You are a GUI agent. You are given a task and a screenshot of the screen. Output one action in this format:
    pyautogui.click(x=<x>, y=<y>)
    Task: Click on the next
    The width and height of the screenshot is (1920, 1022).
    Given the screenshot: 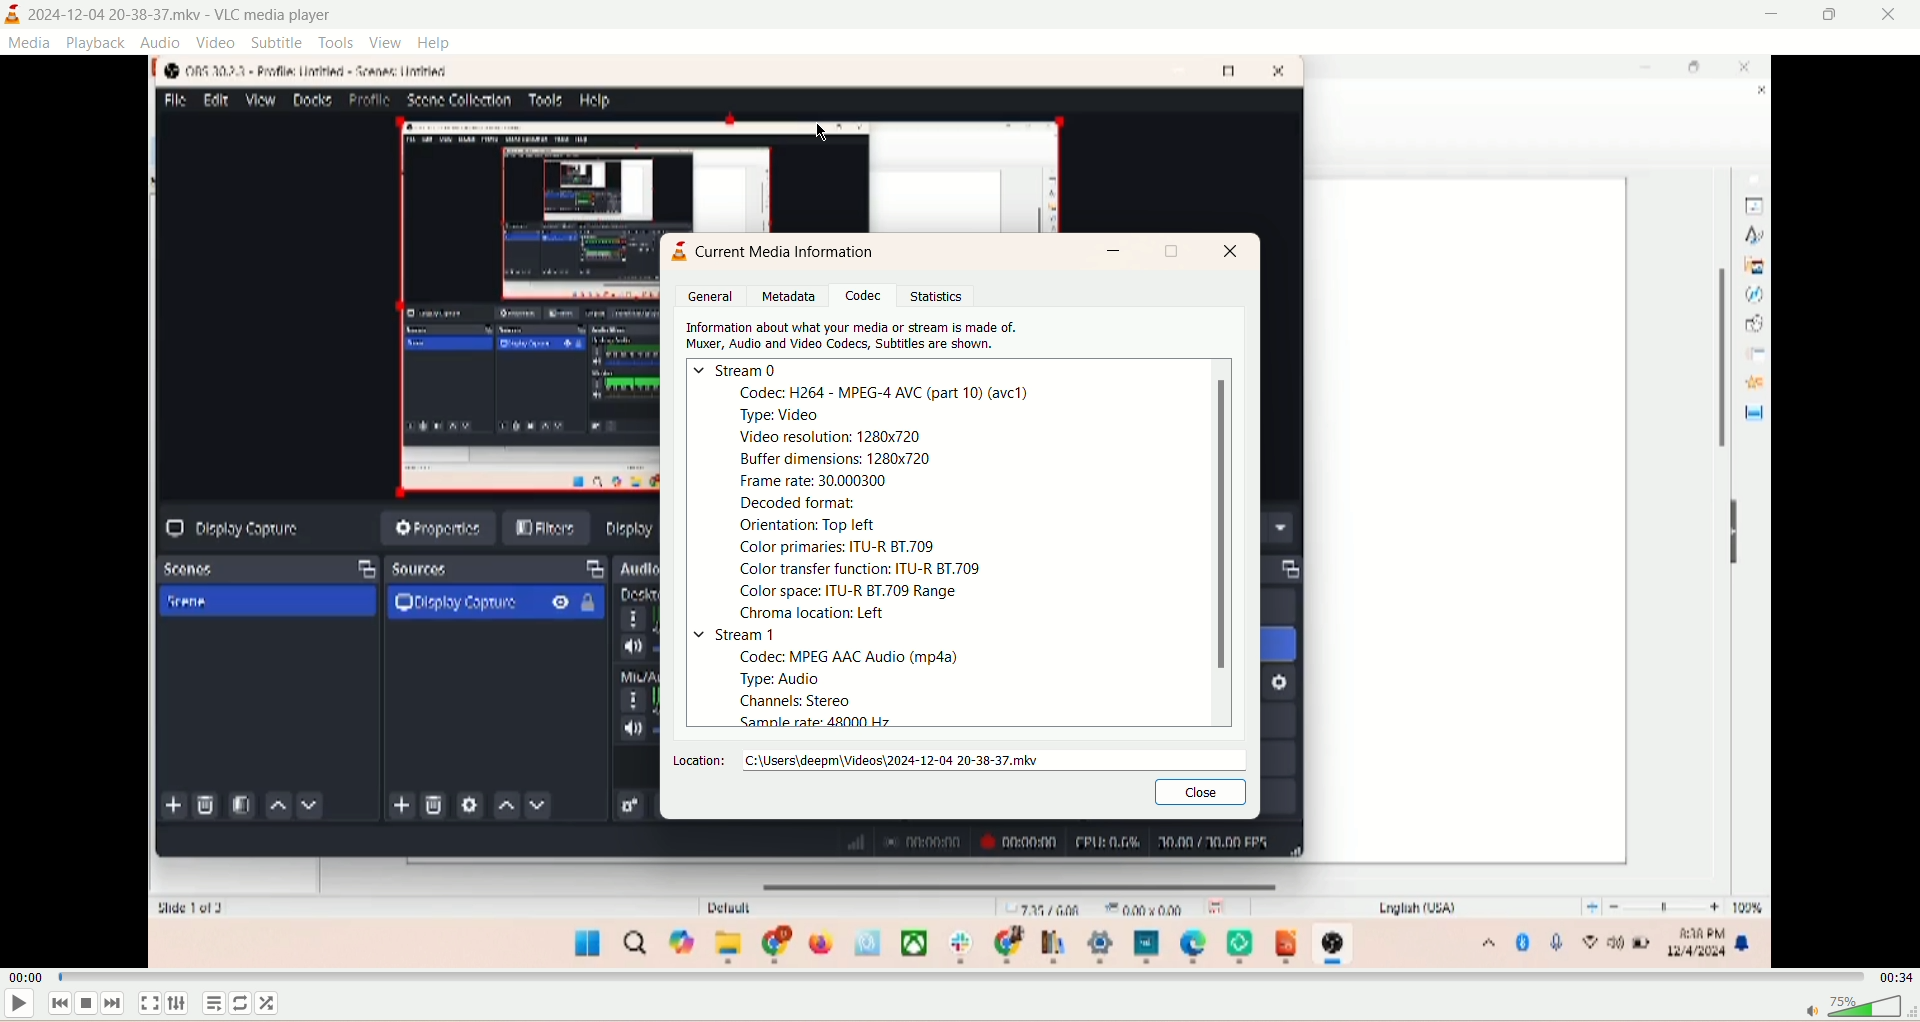 What is the action you would take?
    pyautogui.click(x=116, y=1003)
    